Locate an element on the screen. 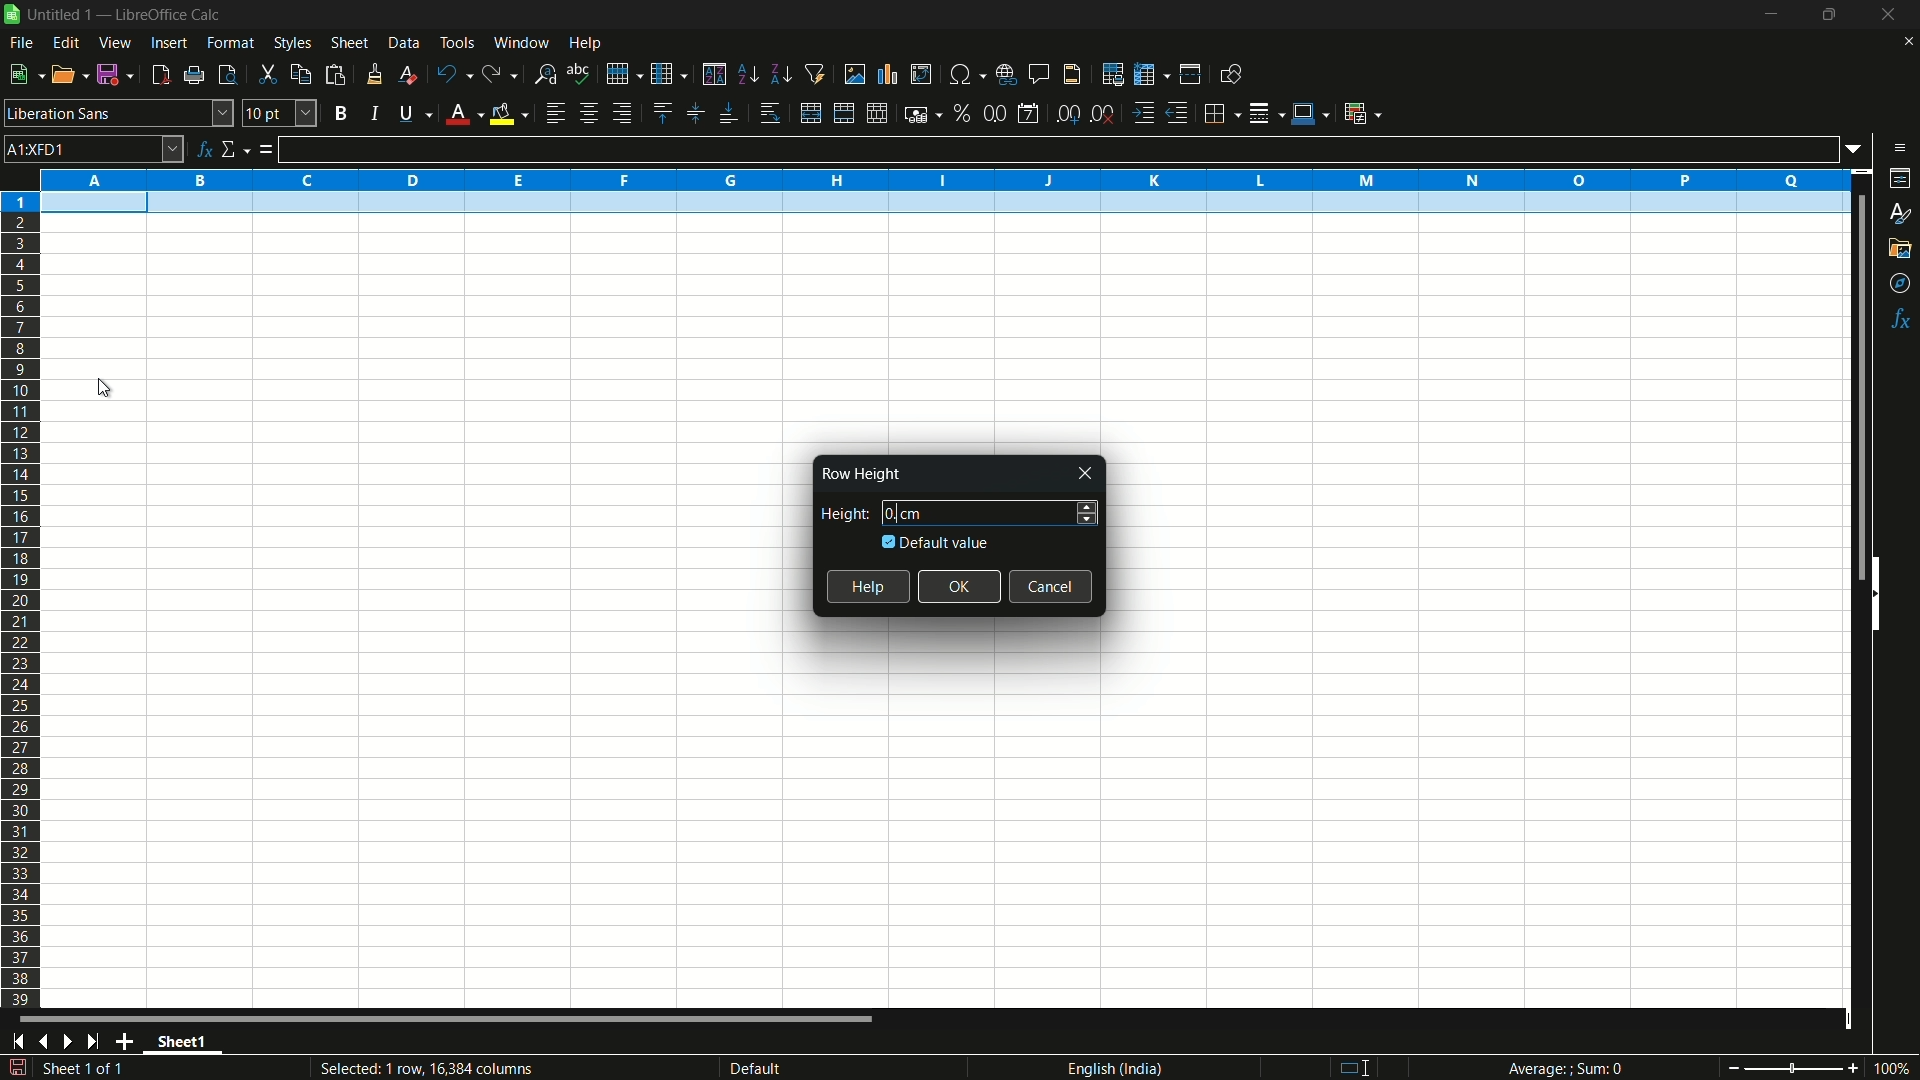 The image size is (1920, 1080). formula is located at coordinates (266, 151).